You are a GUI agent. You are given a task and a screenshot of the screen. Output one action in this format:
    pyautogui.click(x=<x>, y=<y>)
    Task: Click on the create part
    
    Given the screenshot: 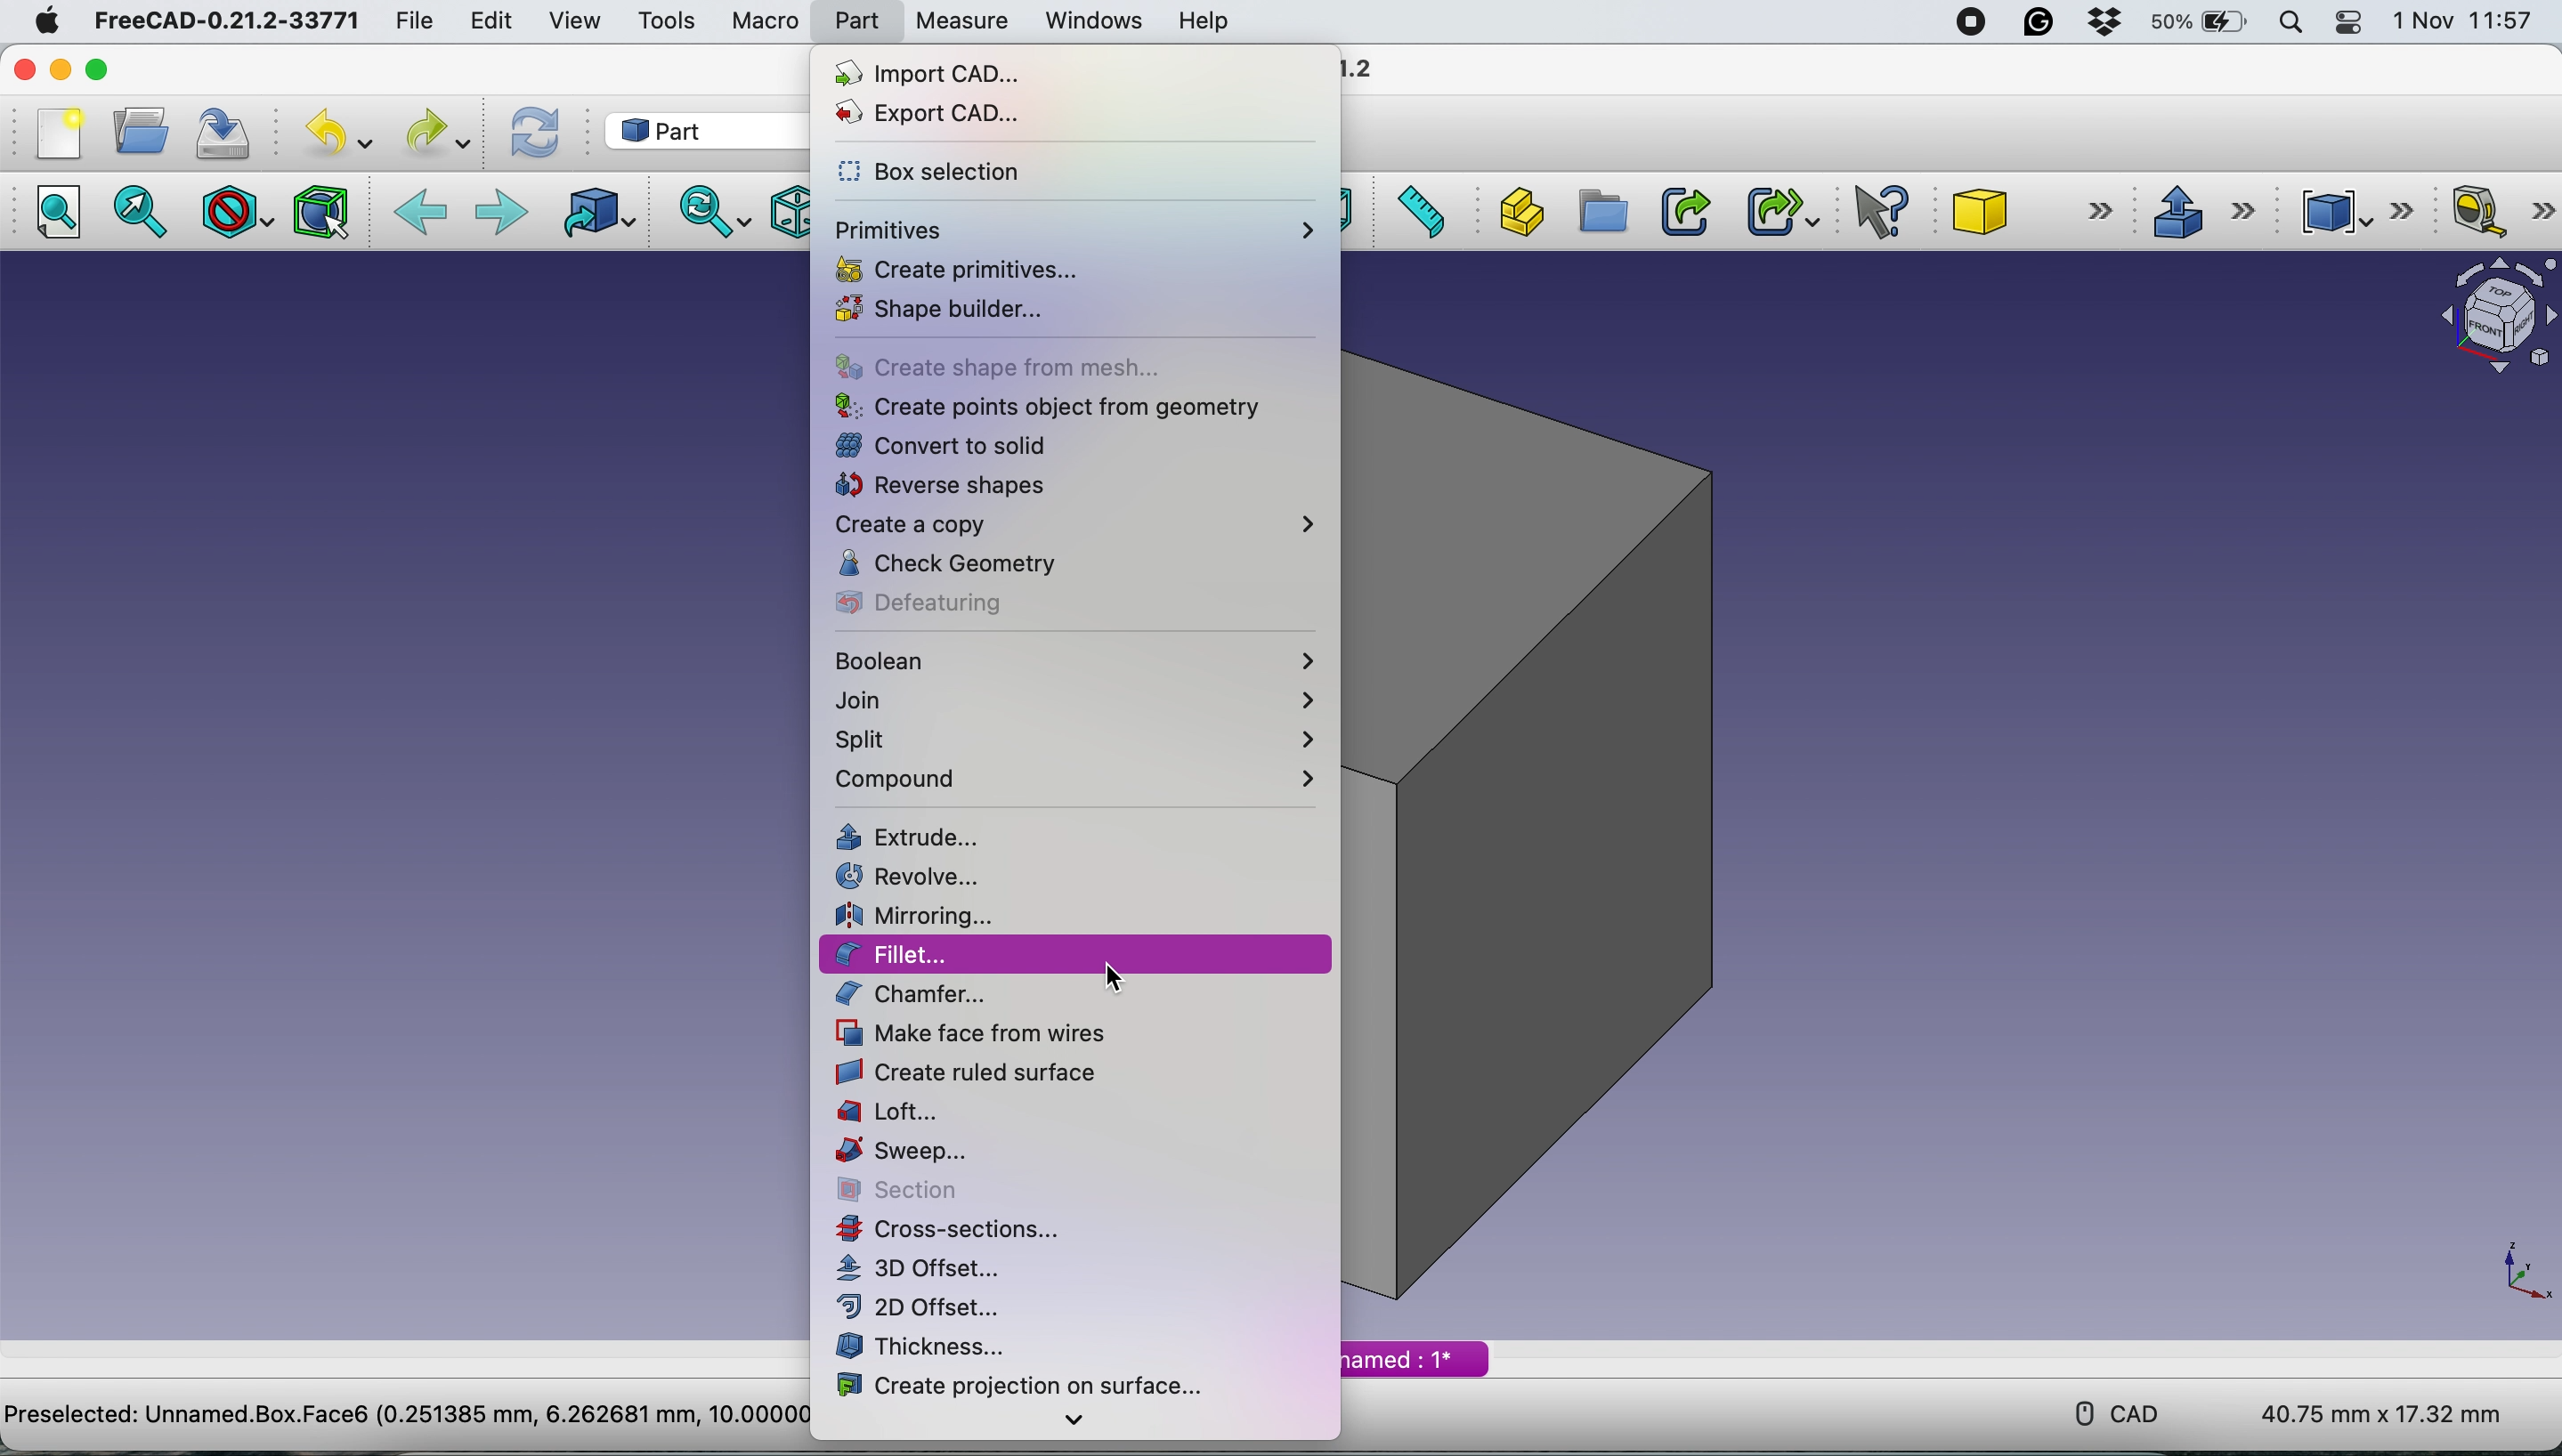 What is the action you would take?
    pyautogui.click(x=1517, y=212)
    